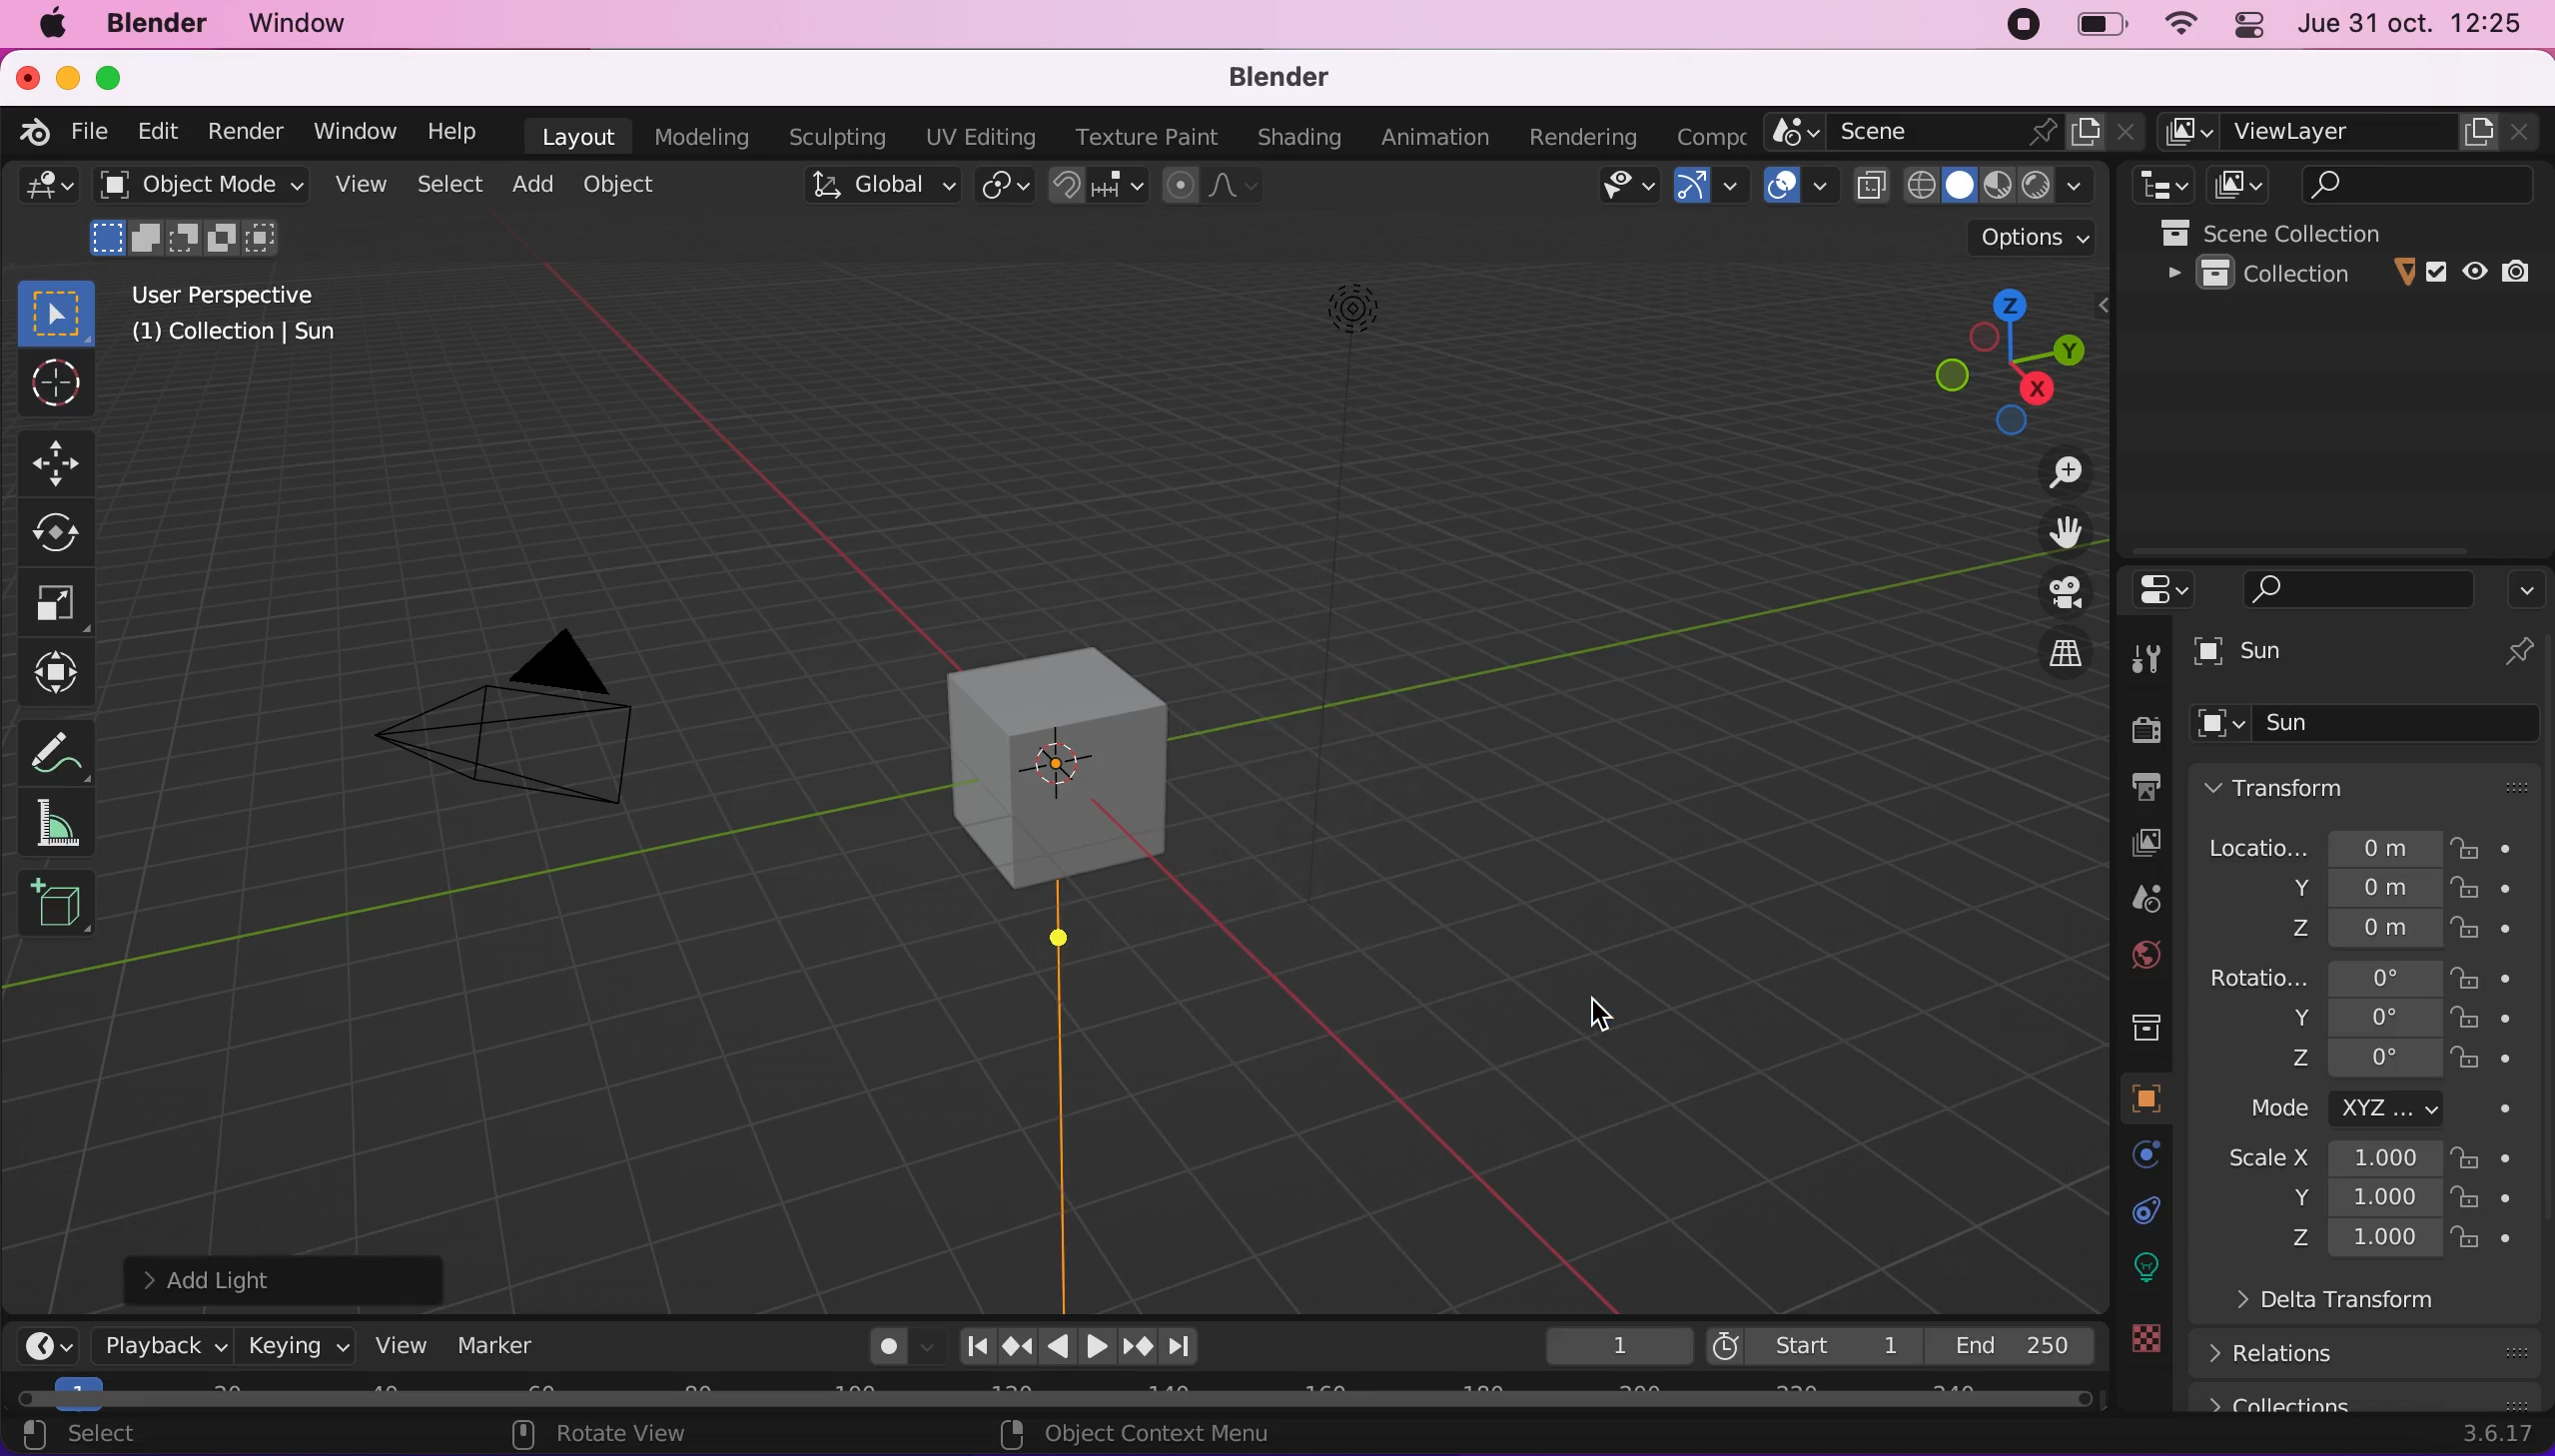 This screenshot has width=2555, height=1456. What do you see at coordinates (1610, 187) in the screenshot?
I see `view object types` at bounding box center [1610, 187].